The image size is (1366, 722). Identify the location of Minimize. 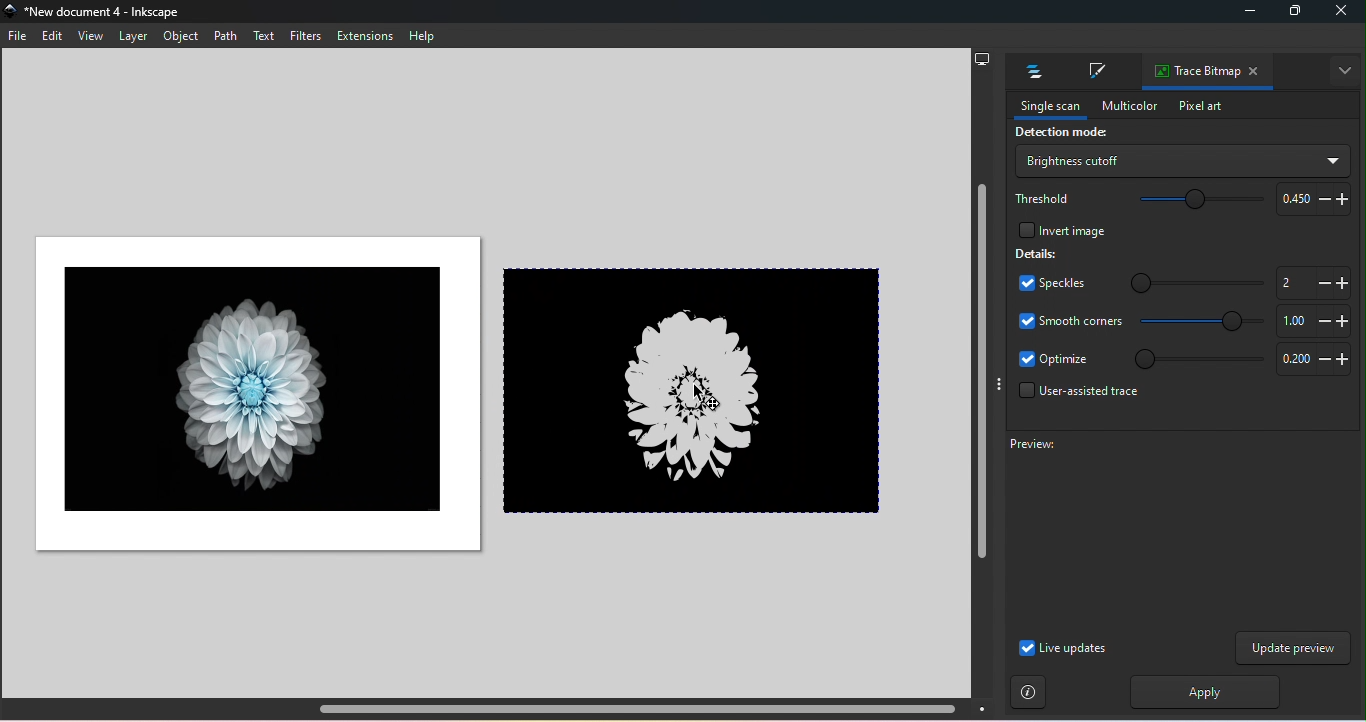
(1246, 14).